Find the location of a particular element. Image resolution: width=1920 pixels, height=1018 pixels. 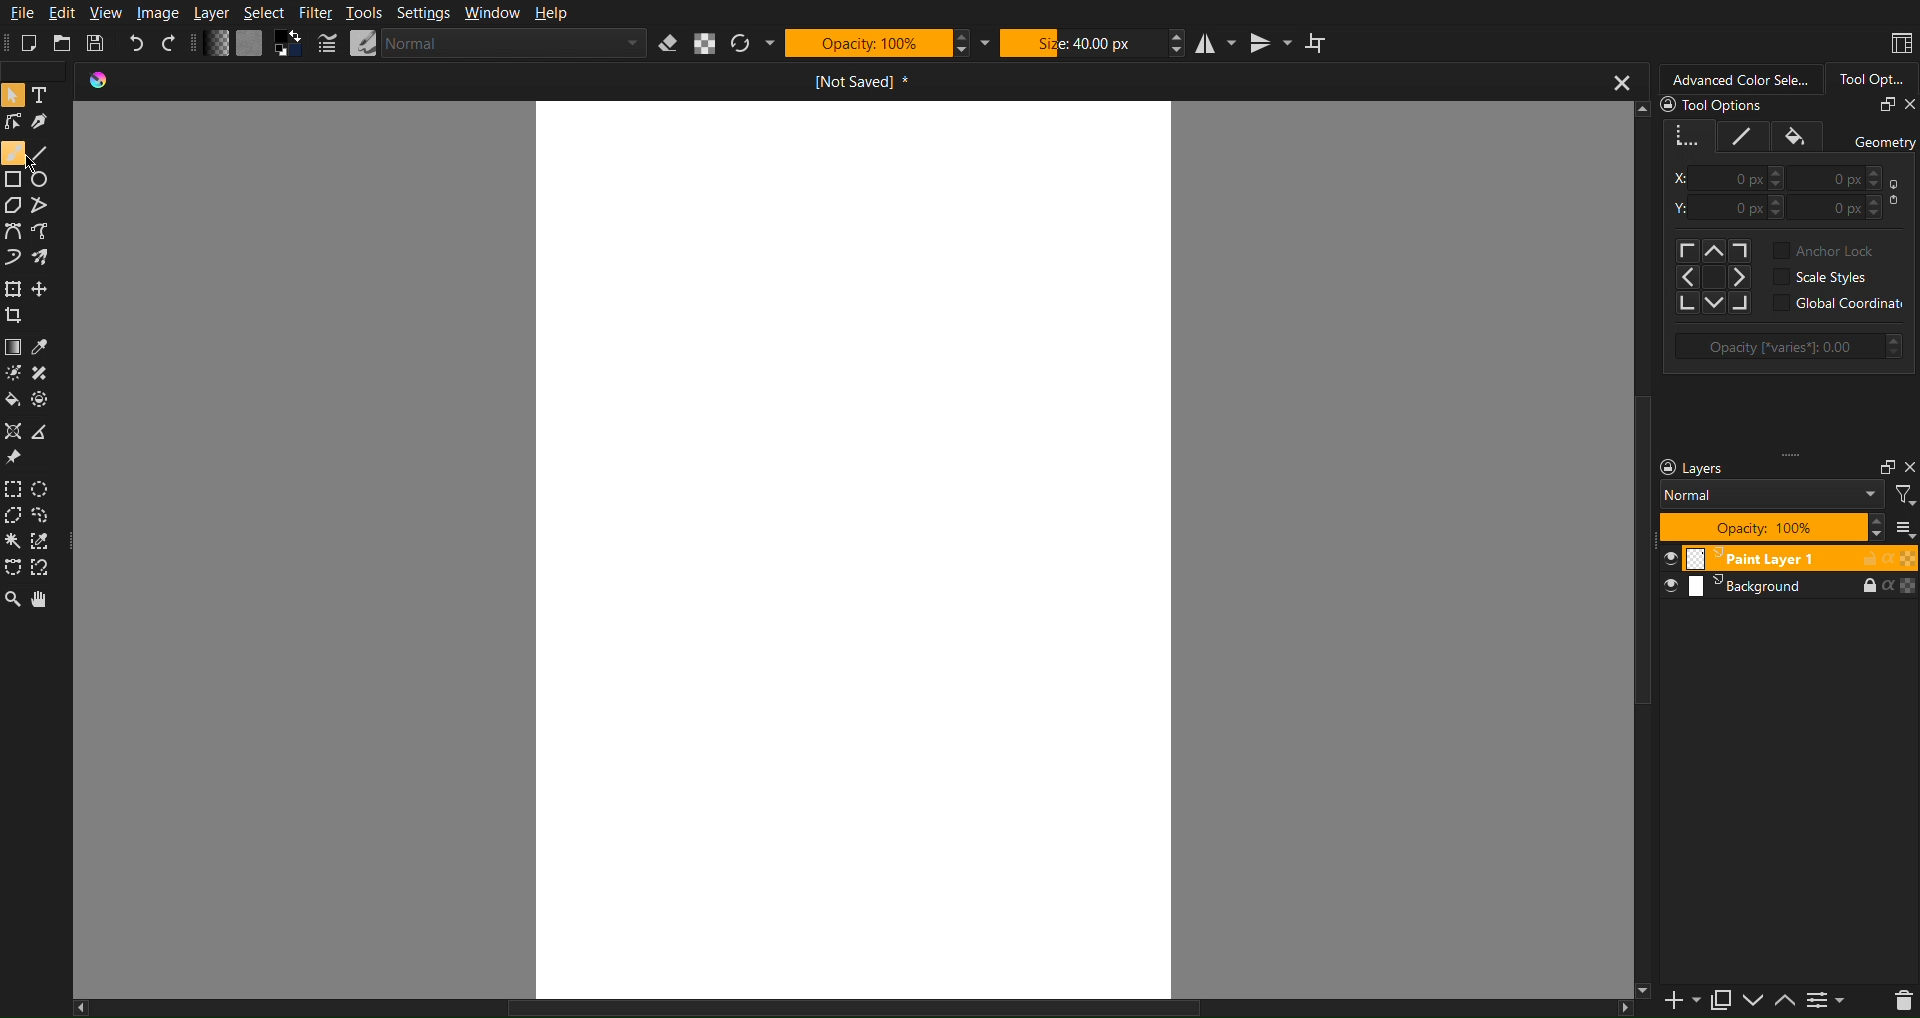

Pin is located at coordinates (15, 458).